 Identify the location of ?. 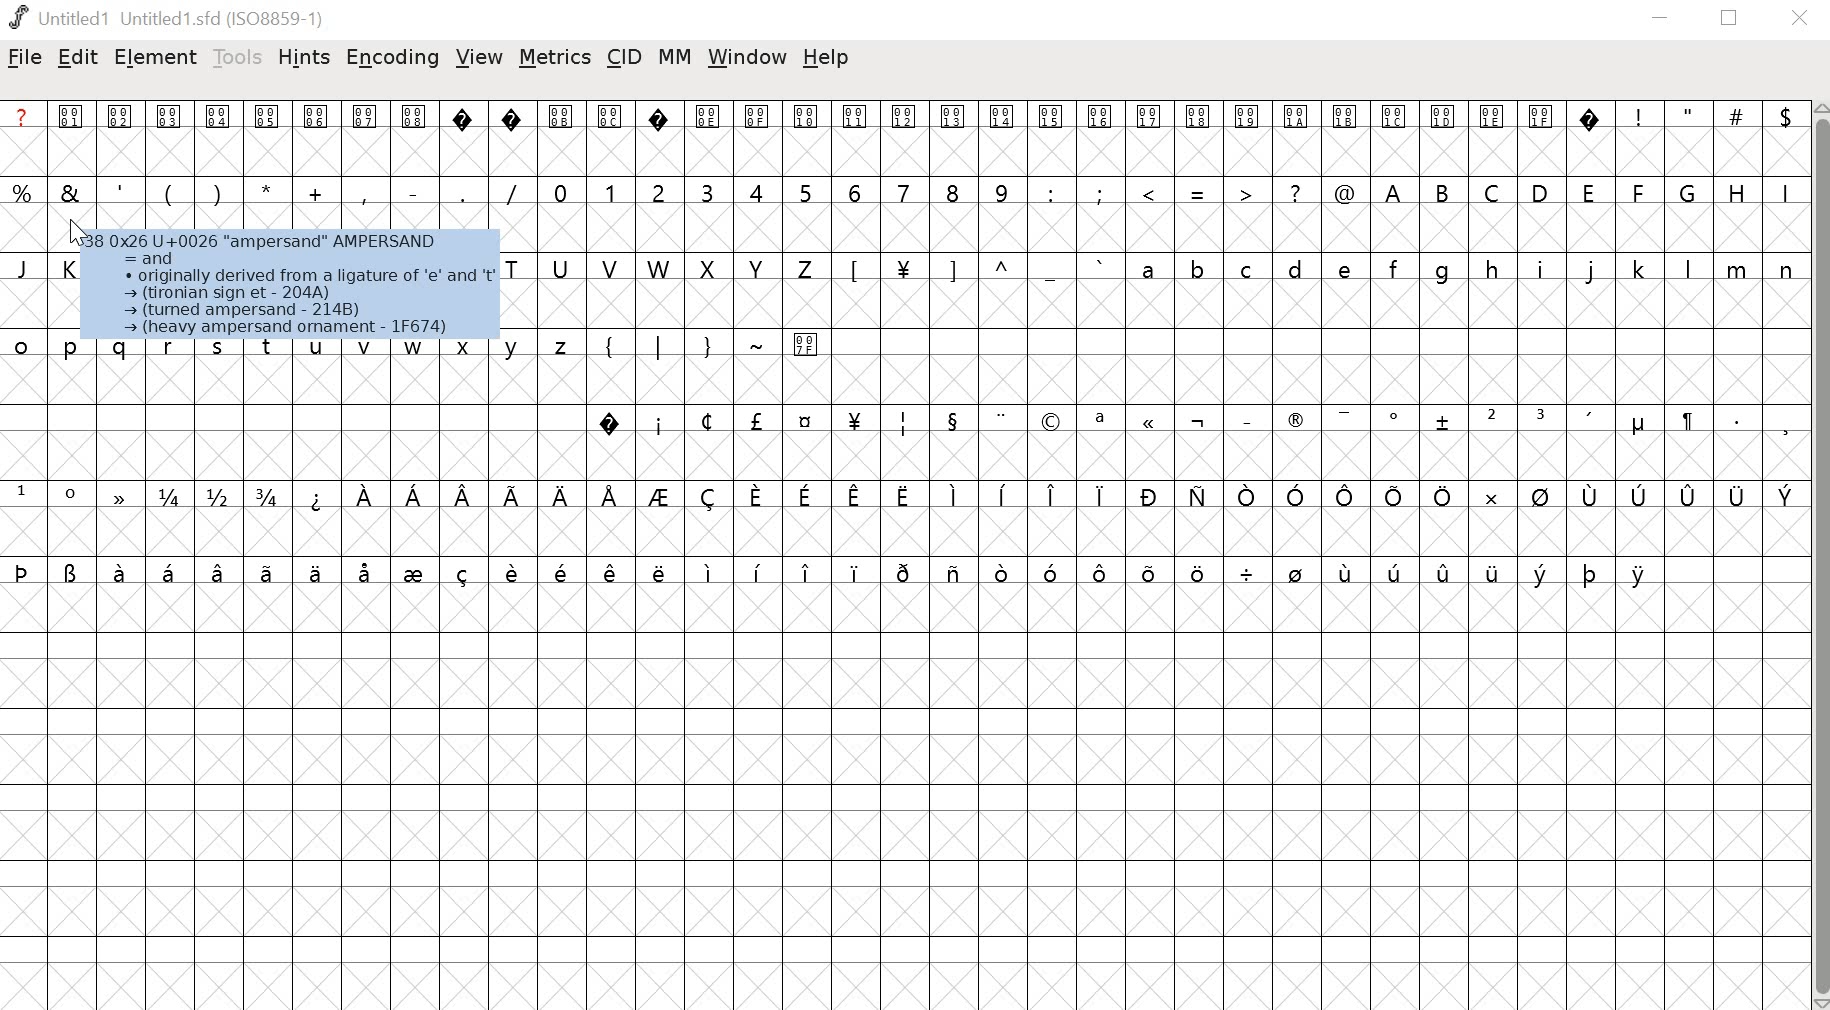
(465, 139).